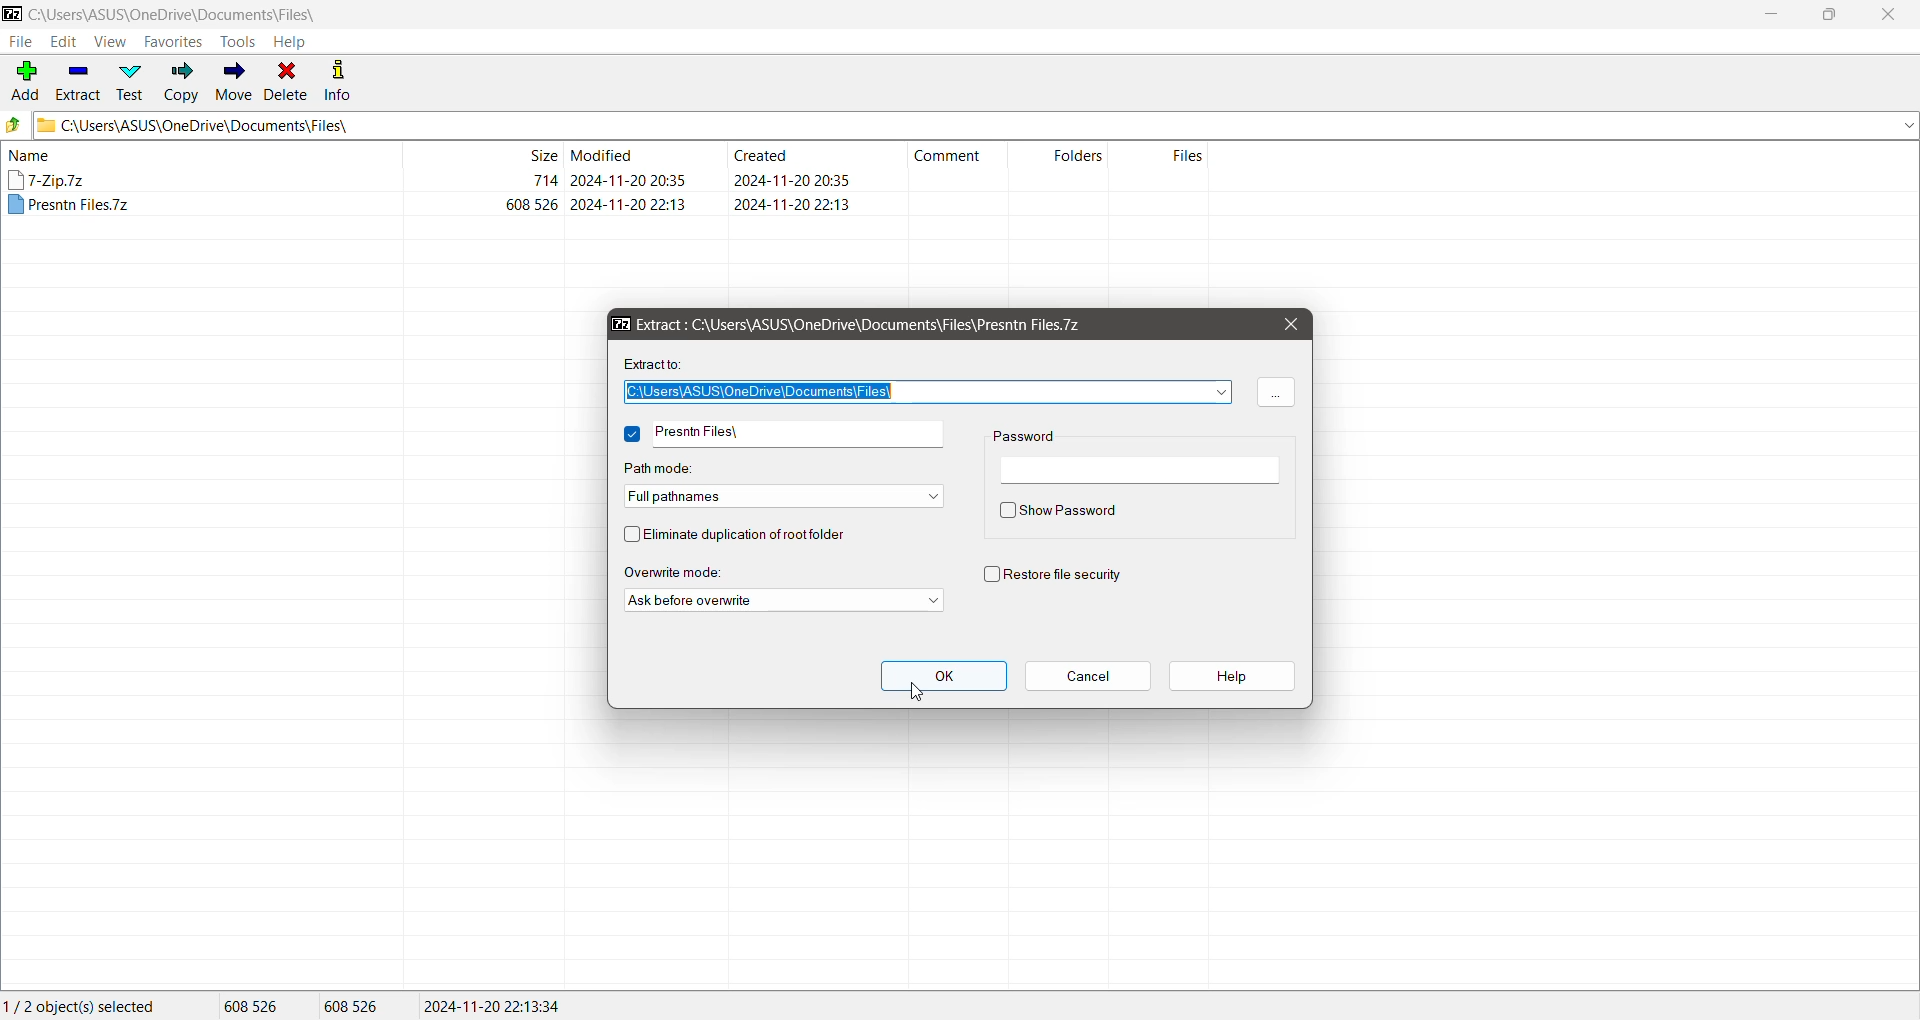  Describe the element at coordinates (20, 42) in the screenshot. I see `File` at that location.